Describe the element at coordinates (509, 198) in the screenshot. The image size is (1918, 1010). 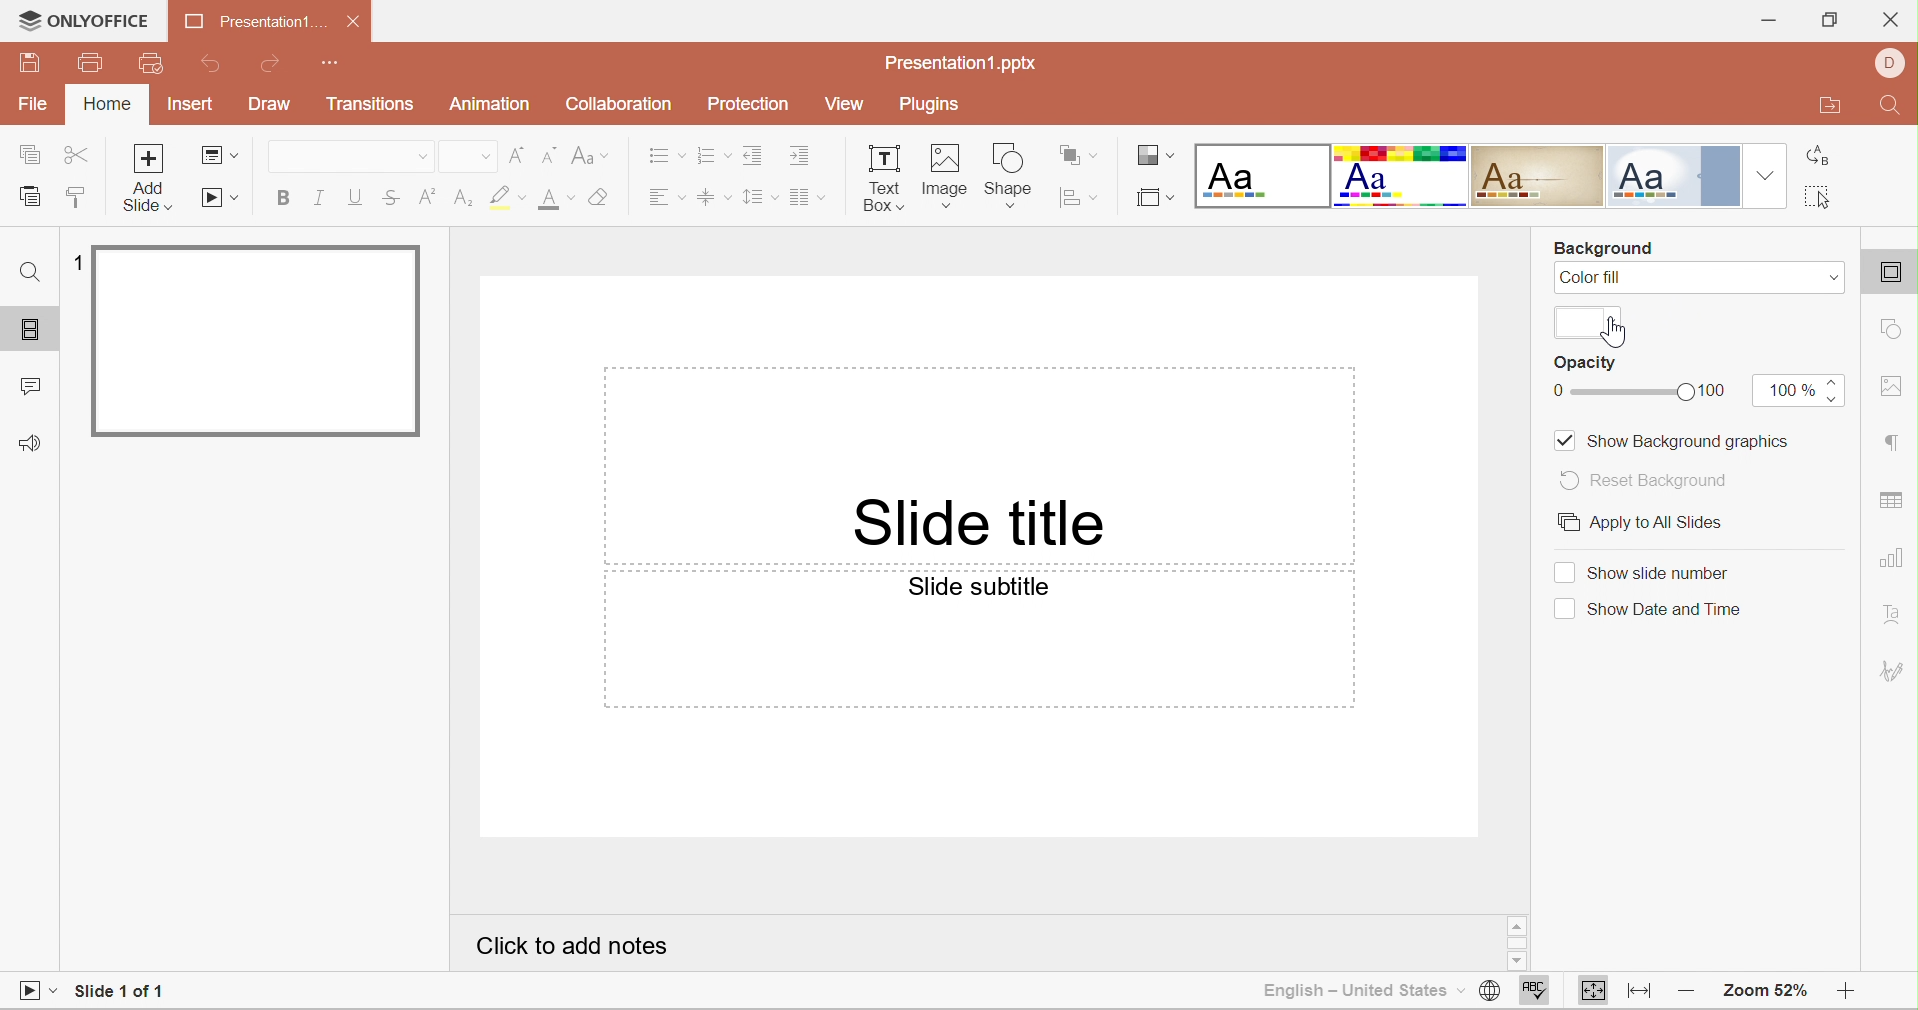
I see `Highlight color` at that location.